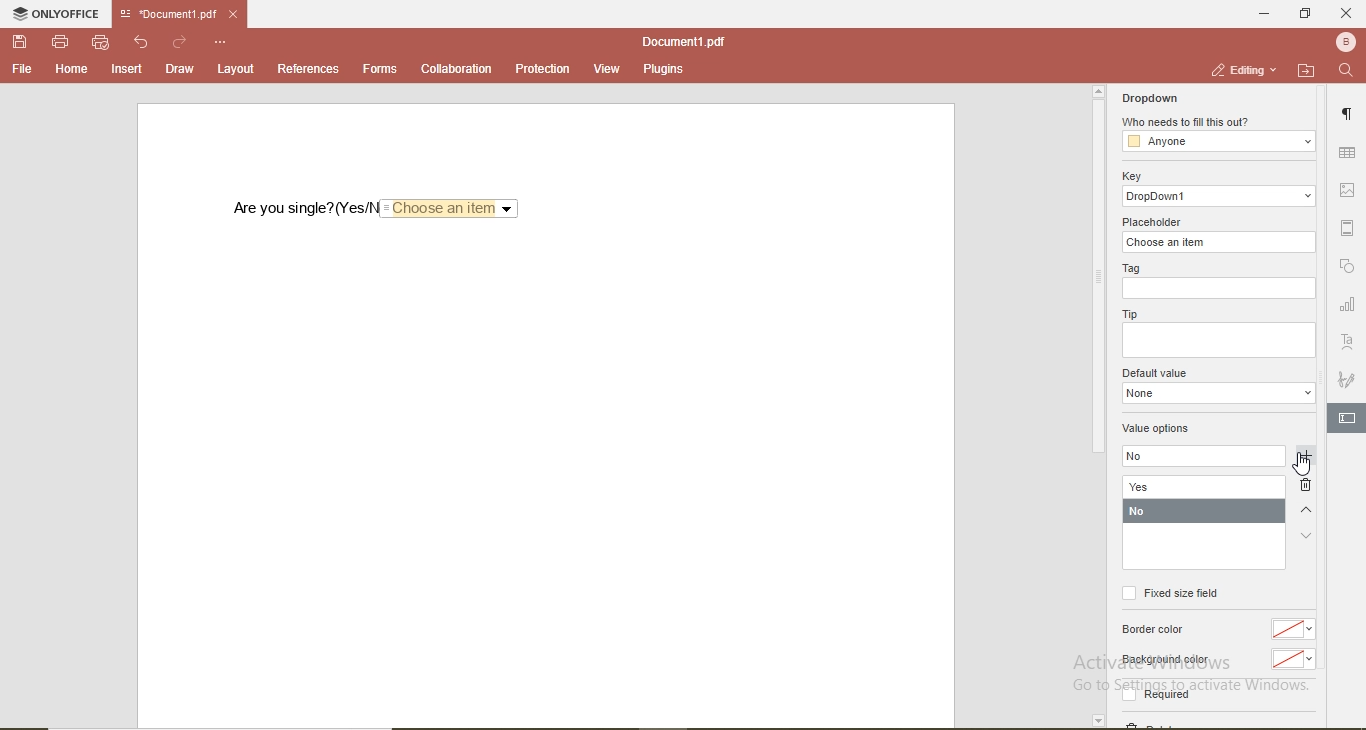 The image size is (1366, 730). I want to click on dropdown, so click(1217, 393).